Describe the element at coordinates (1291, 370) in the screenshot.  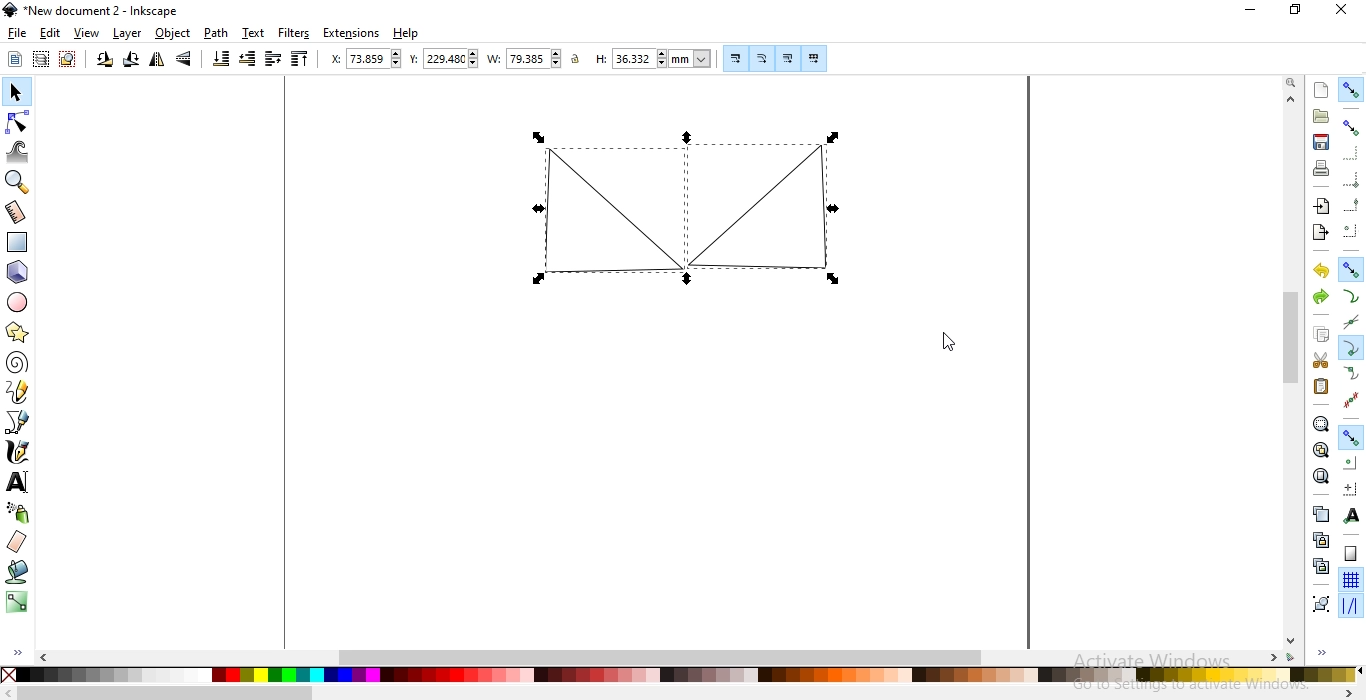
I see `scrollbar` at that location.